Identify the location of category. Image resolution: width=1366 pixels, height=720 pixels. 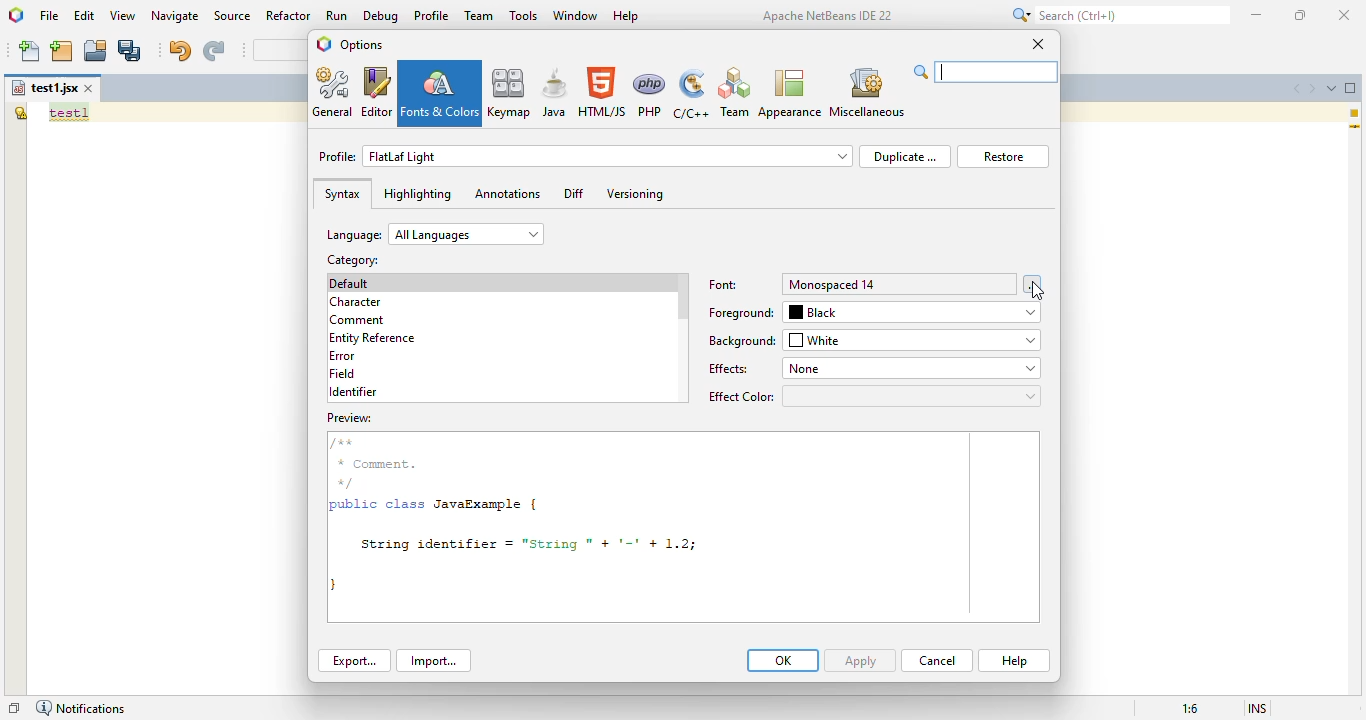
(353, 259).